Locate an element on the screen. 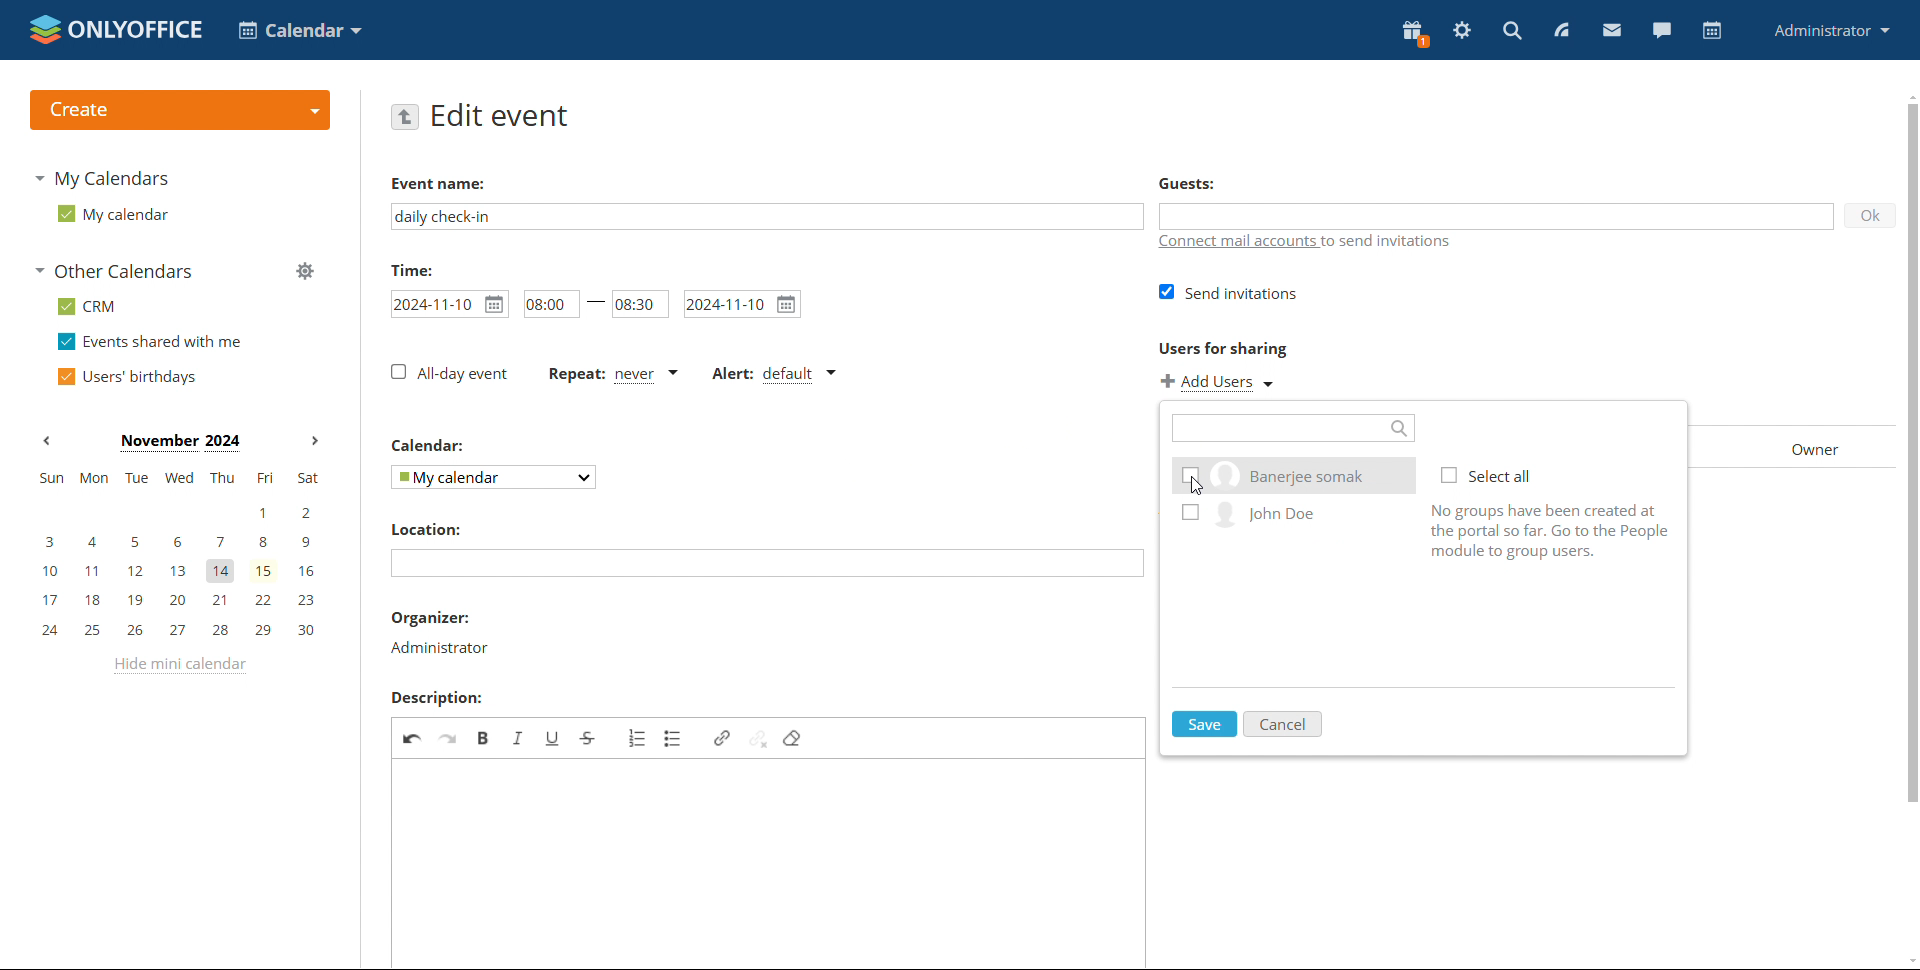 The width and height of the screenshot is (1920, 970). no groups have been created at the portal so far... is located at coordinates (1557, 530).